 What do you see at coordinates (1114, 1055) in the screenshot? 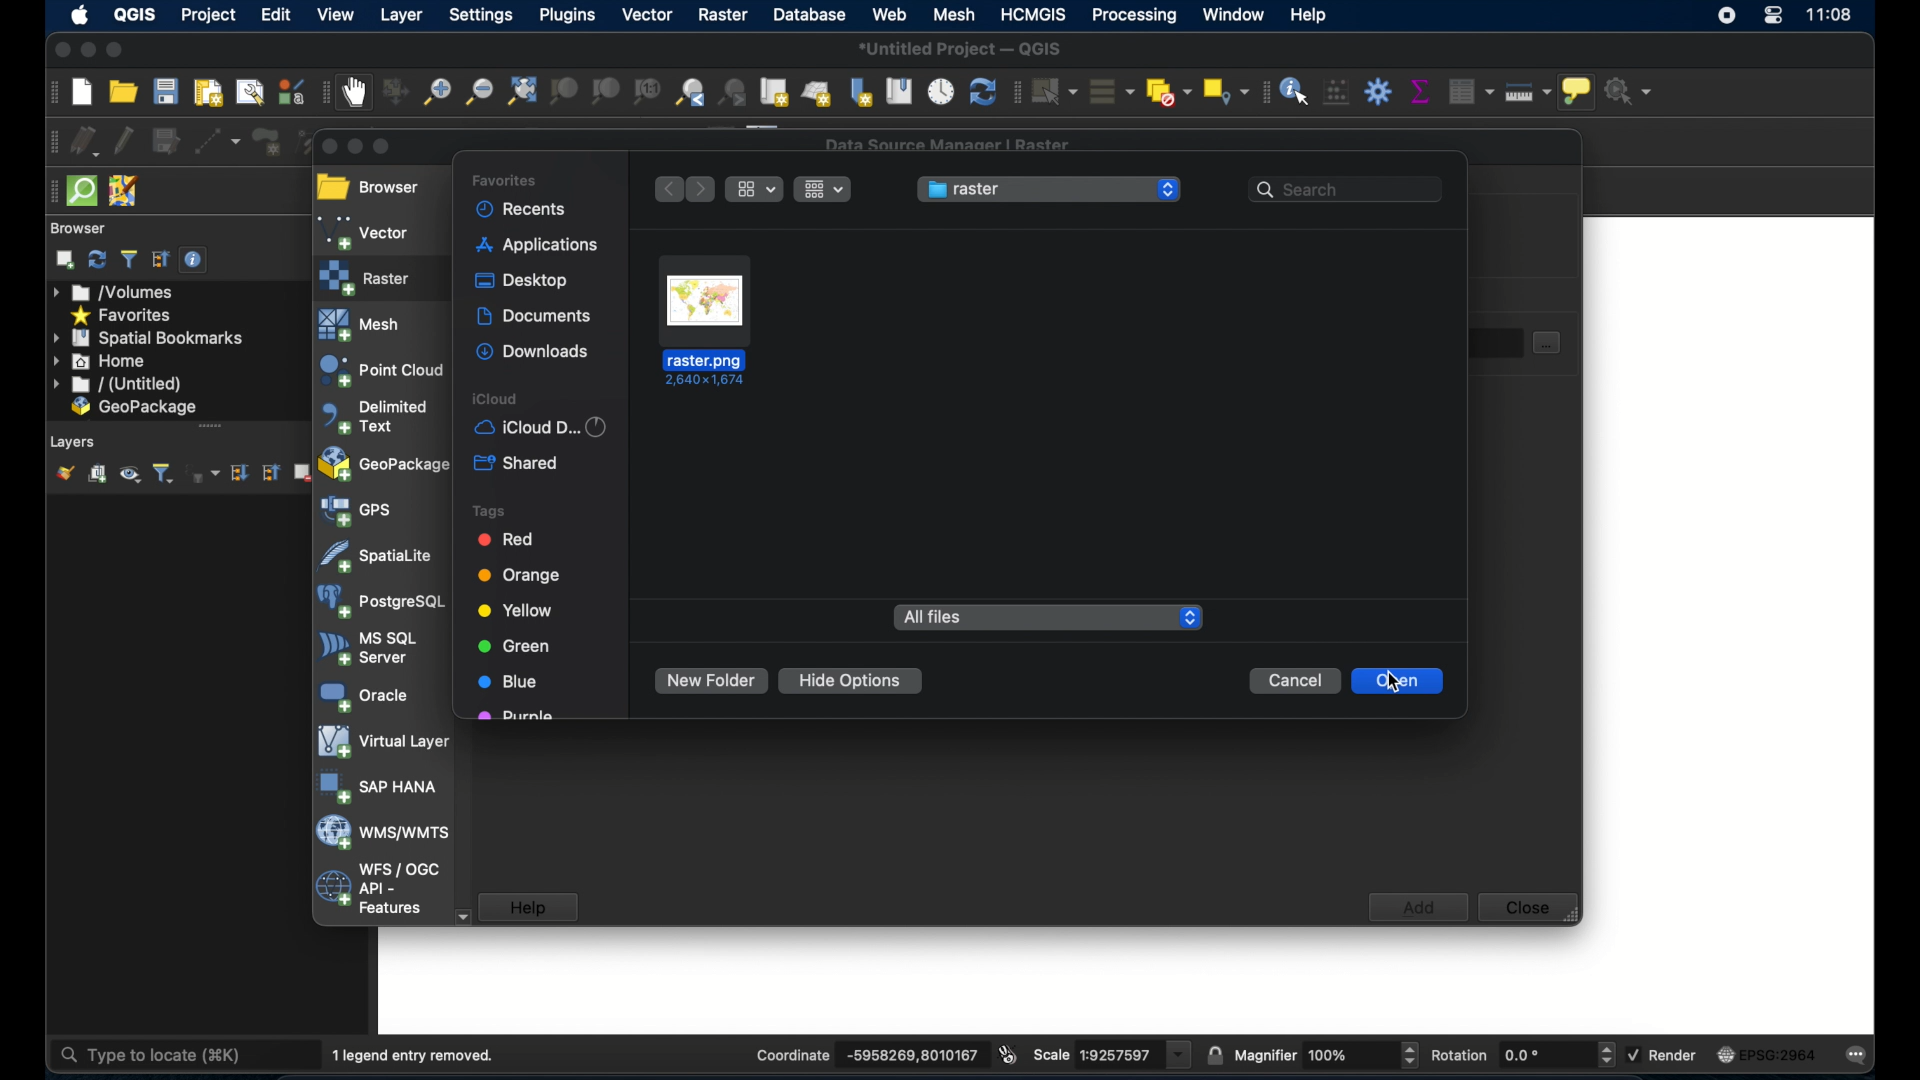
I see `scale` at bounding box center [1114, 1055].